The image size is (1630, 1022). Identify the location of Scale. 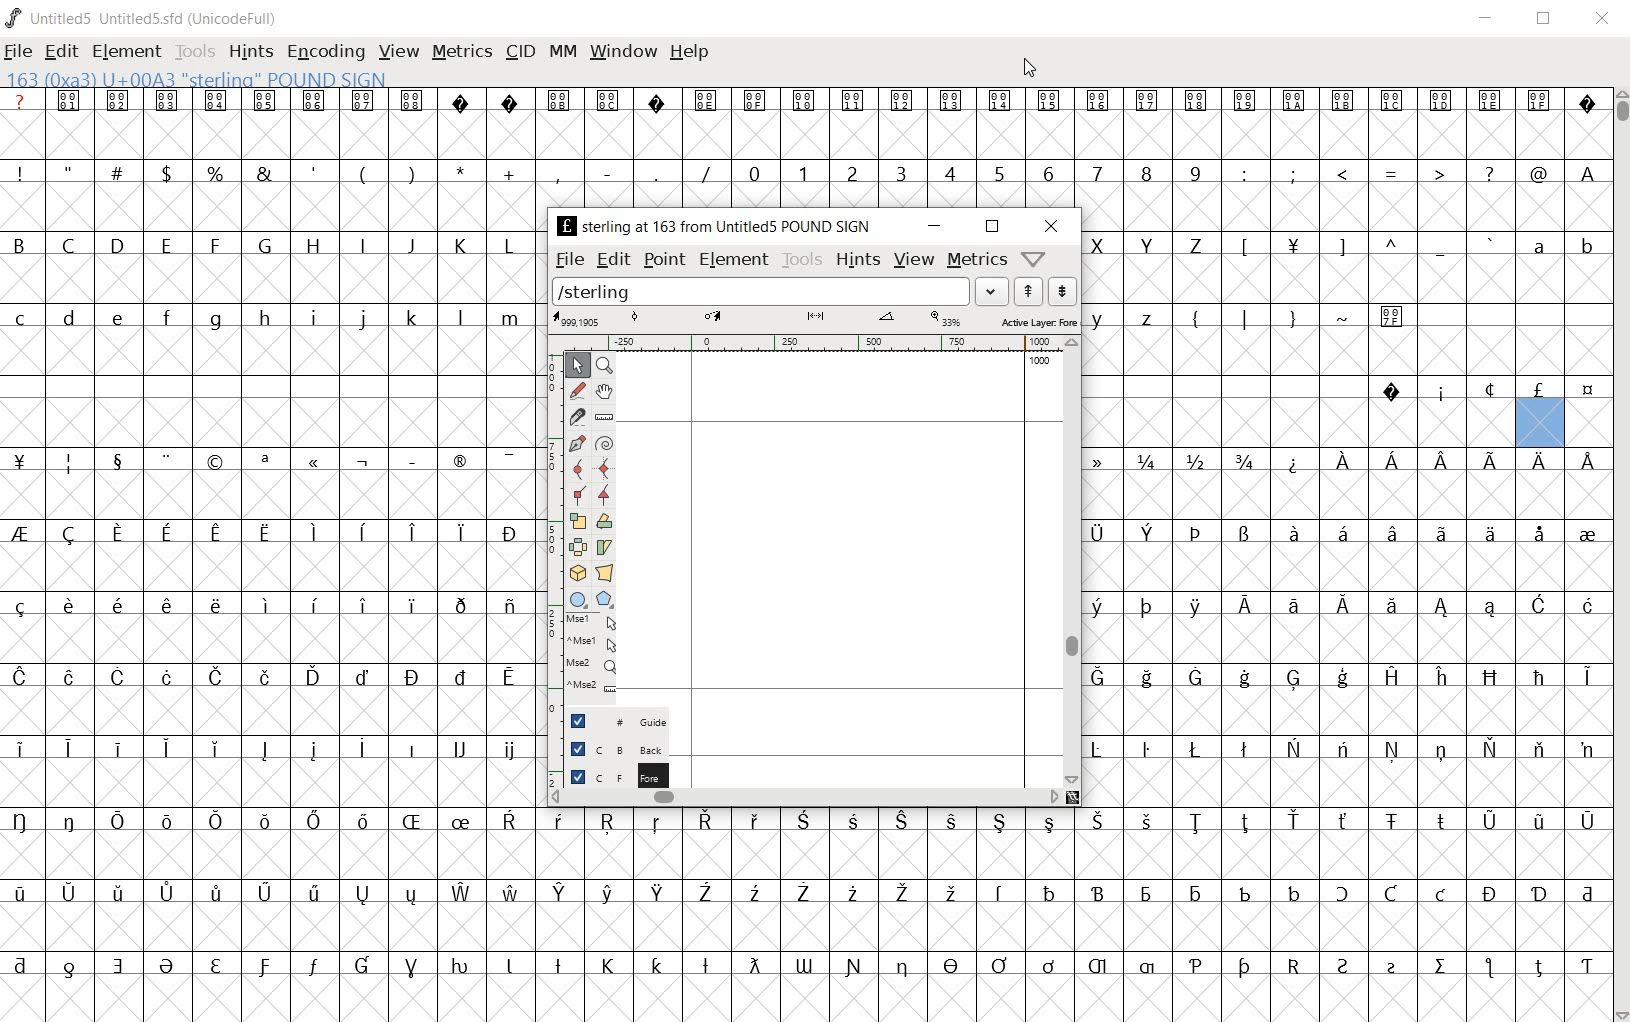
(582, 521).